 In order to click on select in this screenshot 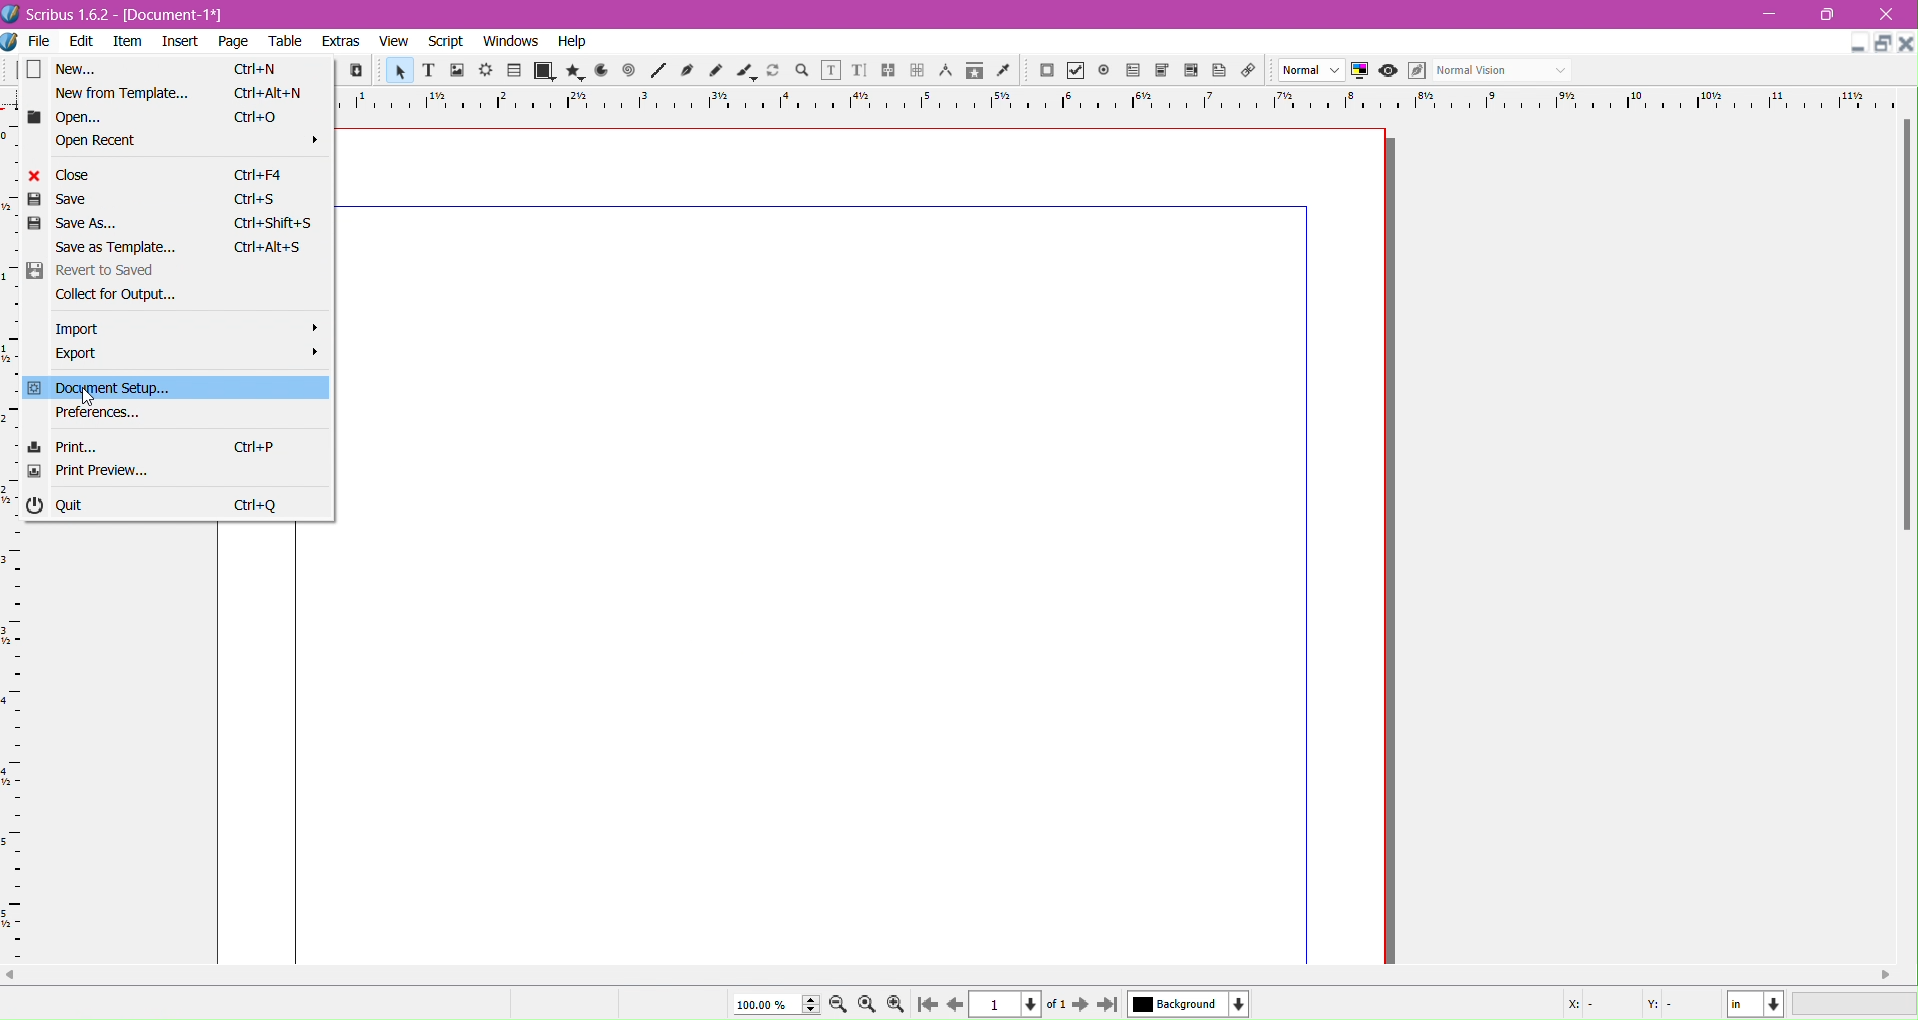, I will do `click(397, 74)`.